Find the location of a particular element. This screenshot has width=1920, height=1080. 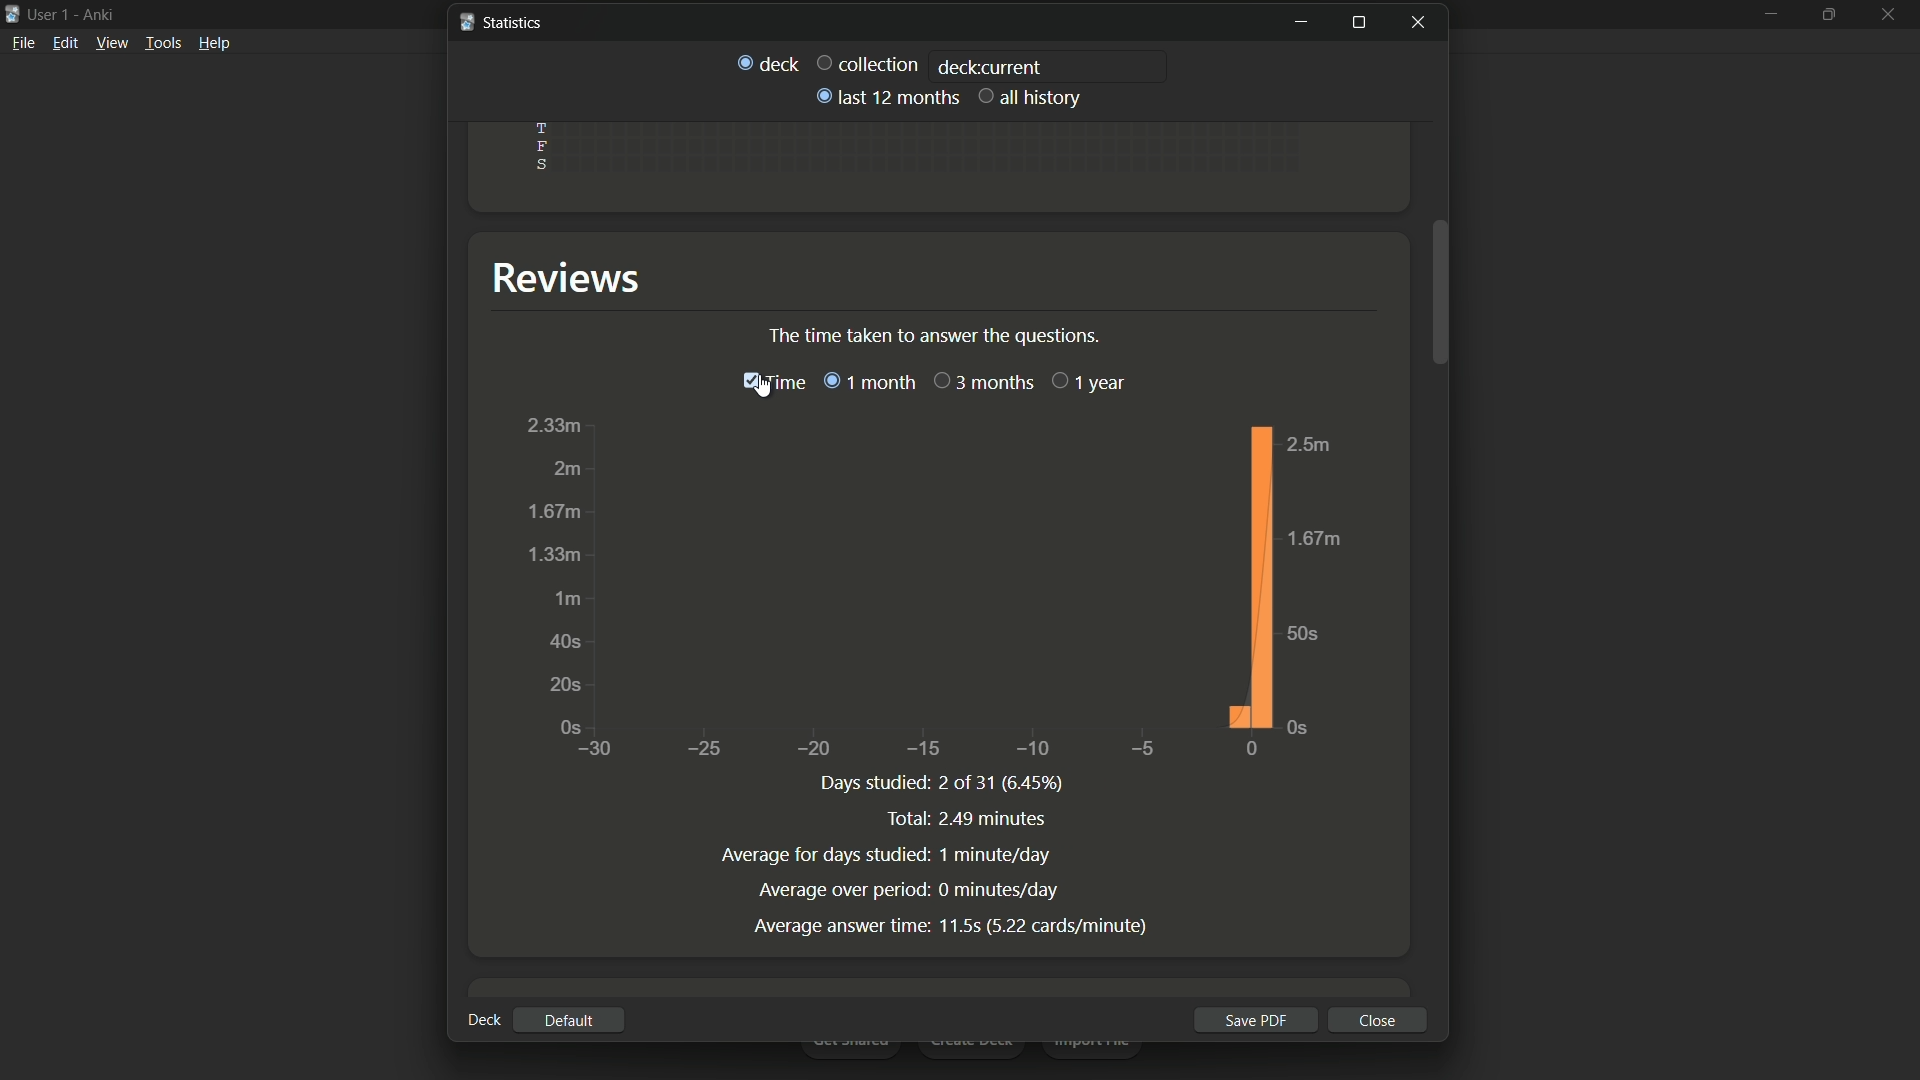

time is located at coordinates (771, 382).